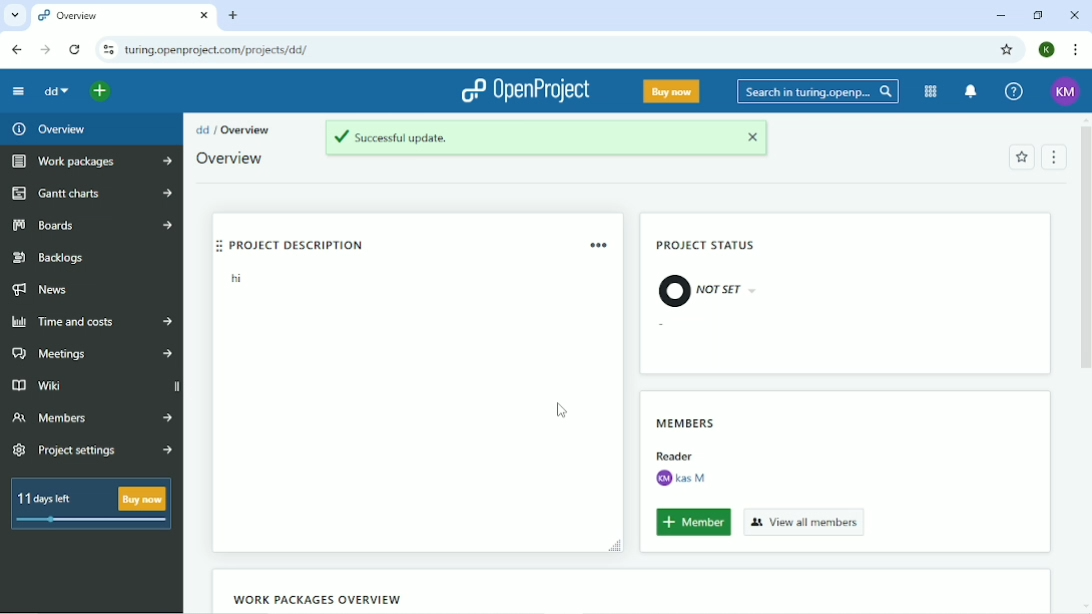 The height and width of the screenshot is (614, 1092). What do you see at coordinates (1075, 15) in the screenshot?
I see `Close` at bounding box center [1075, 15].